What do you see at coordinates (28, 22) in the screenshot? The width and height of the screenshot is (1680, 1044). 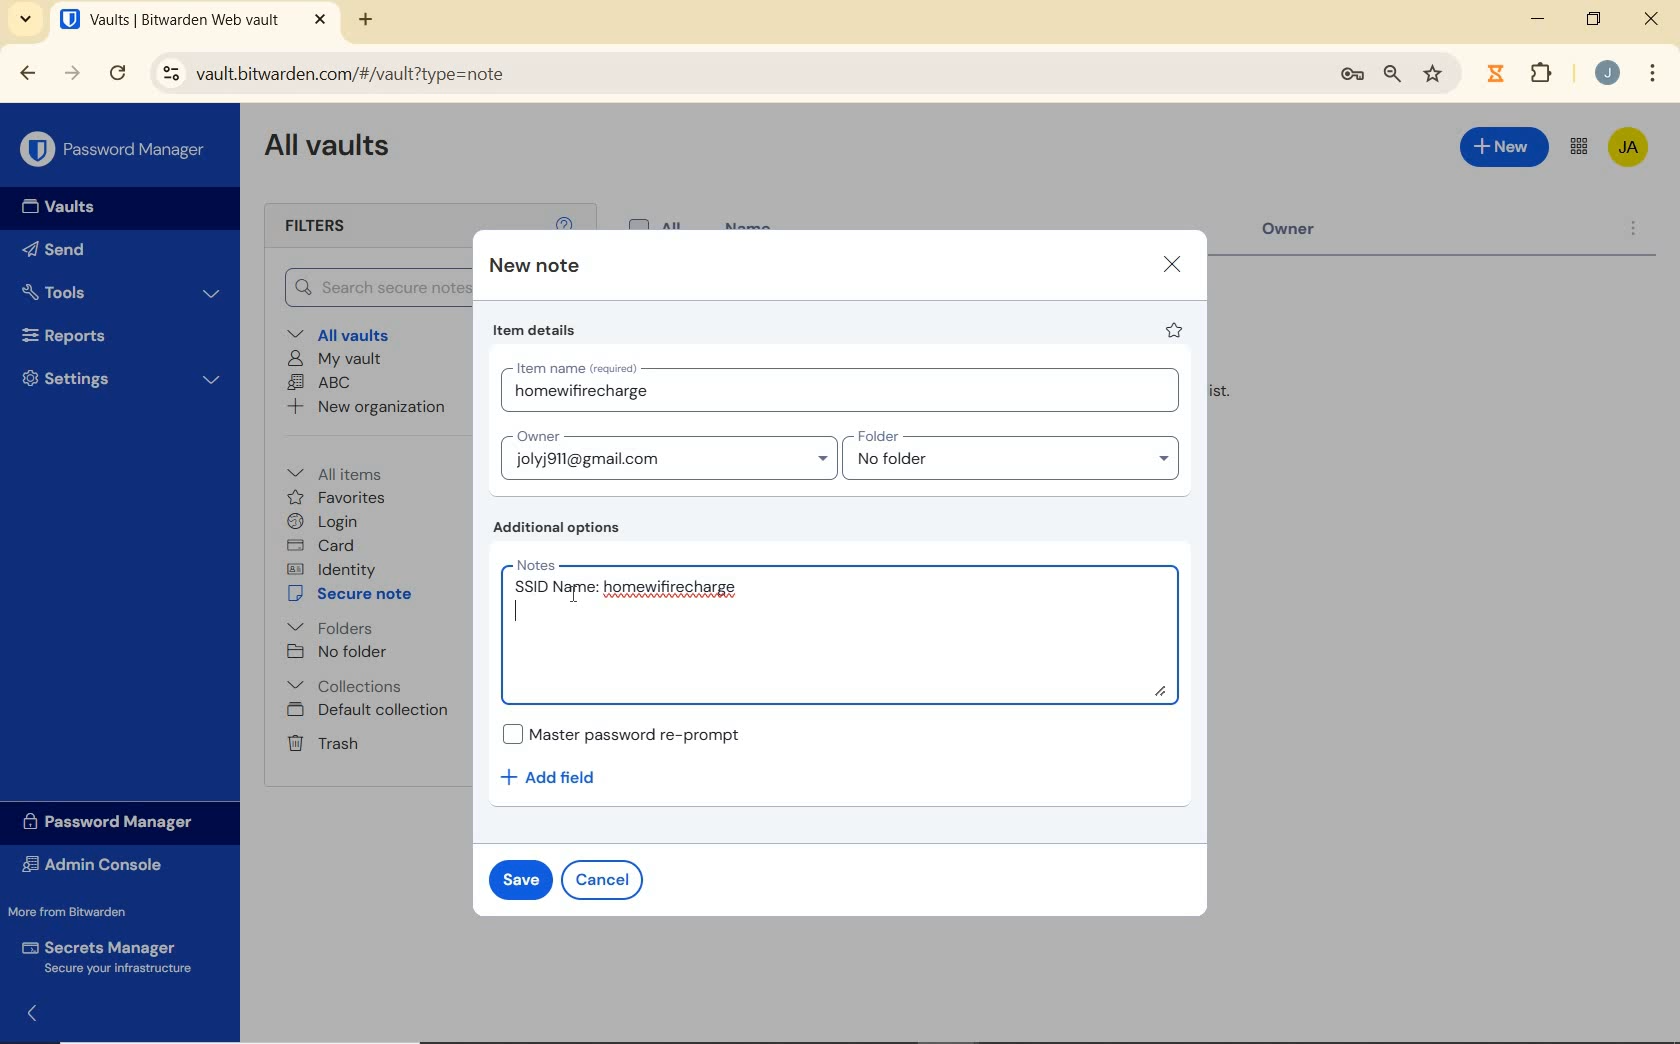 I see `search tabs` at bounding box center [28, 22].